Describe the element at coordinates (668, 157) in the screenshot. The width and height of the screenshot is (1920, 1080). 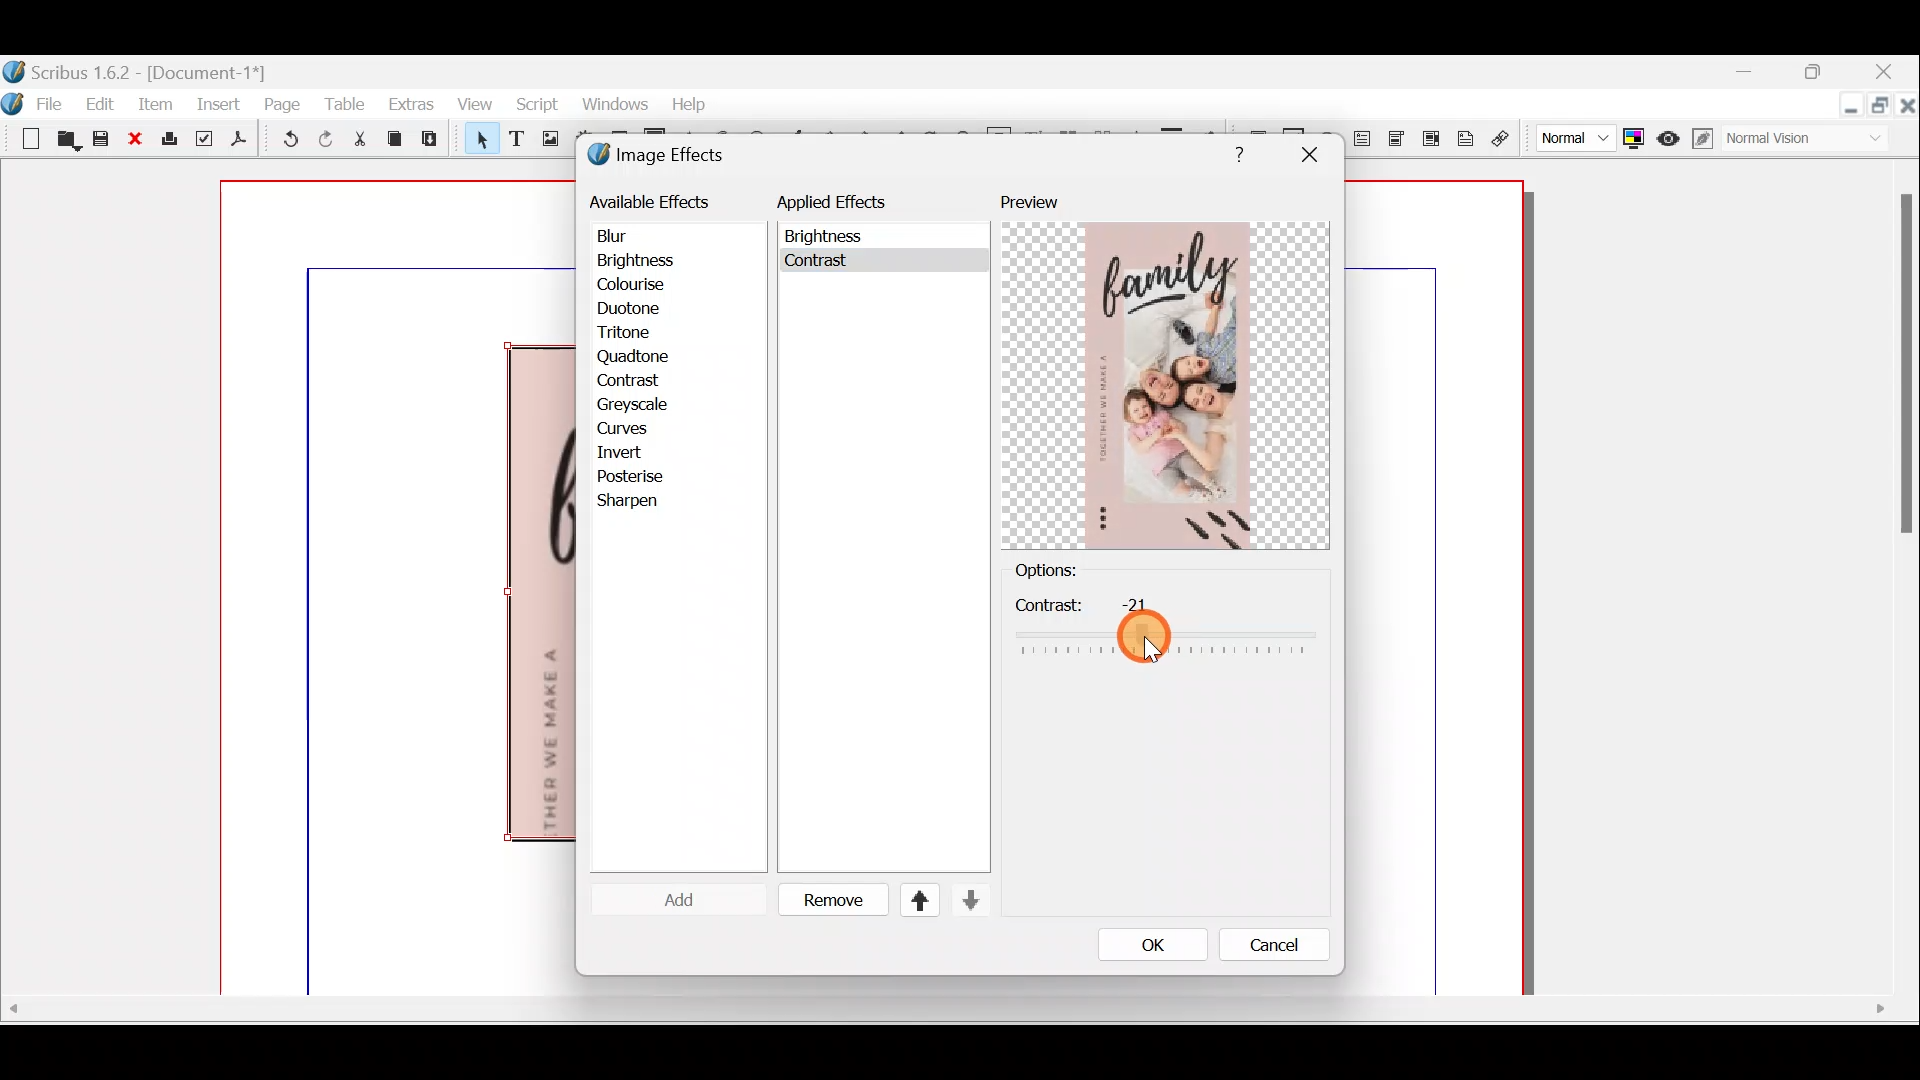
I see `Image effects` at that location.